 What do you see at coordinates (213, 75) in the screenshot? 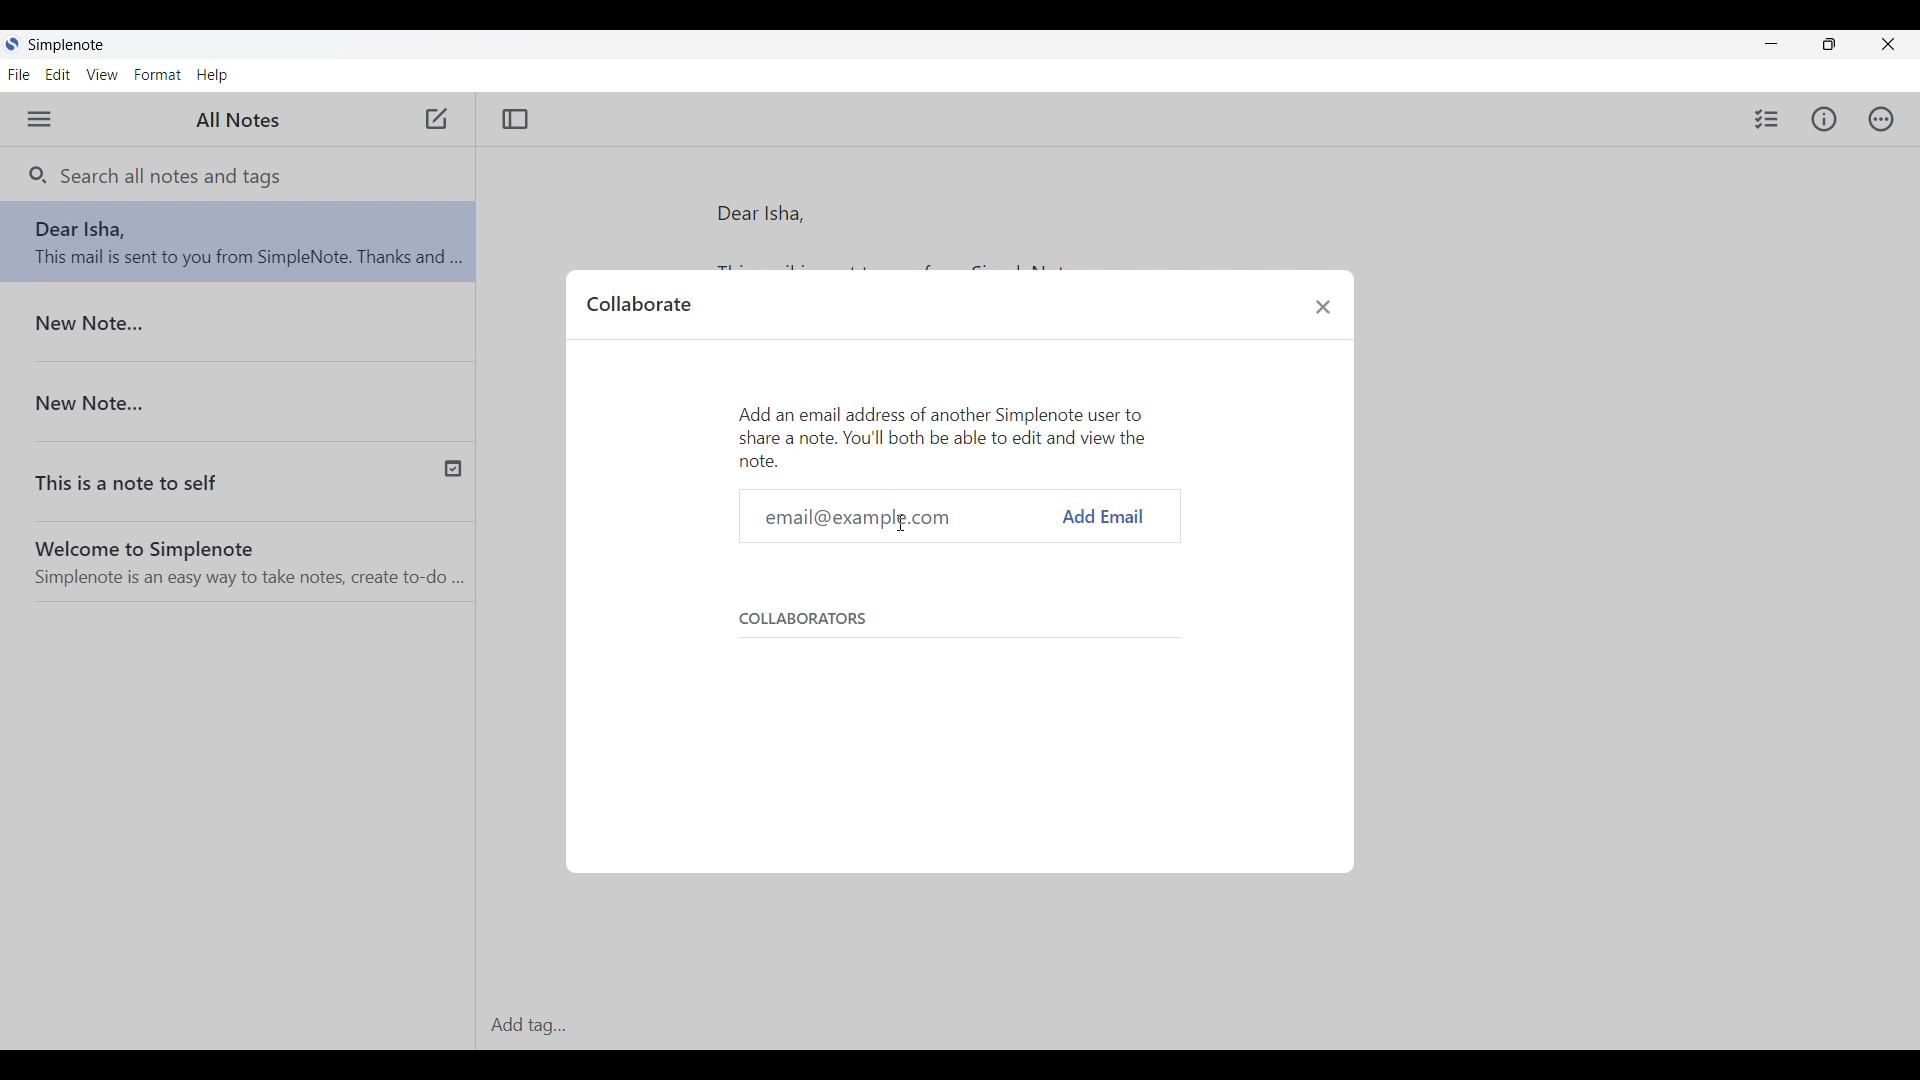
I see `Help` at bounding box center [213, 75].